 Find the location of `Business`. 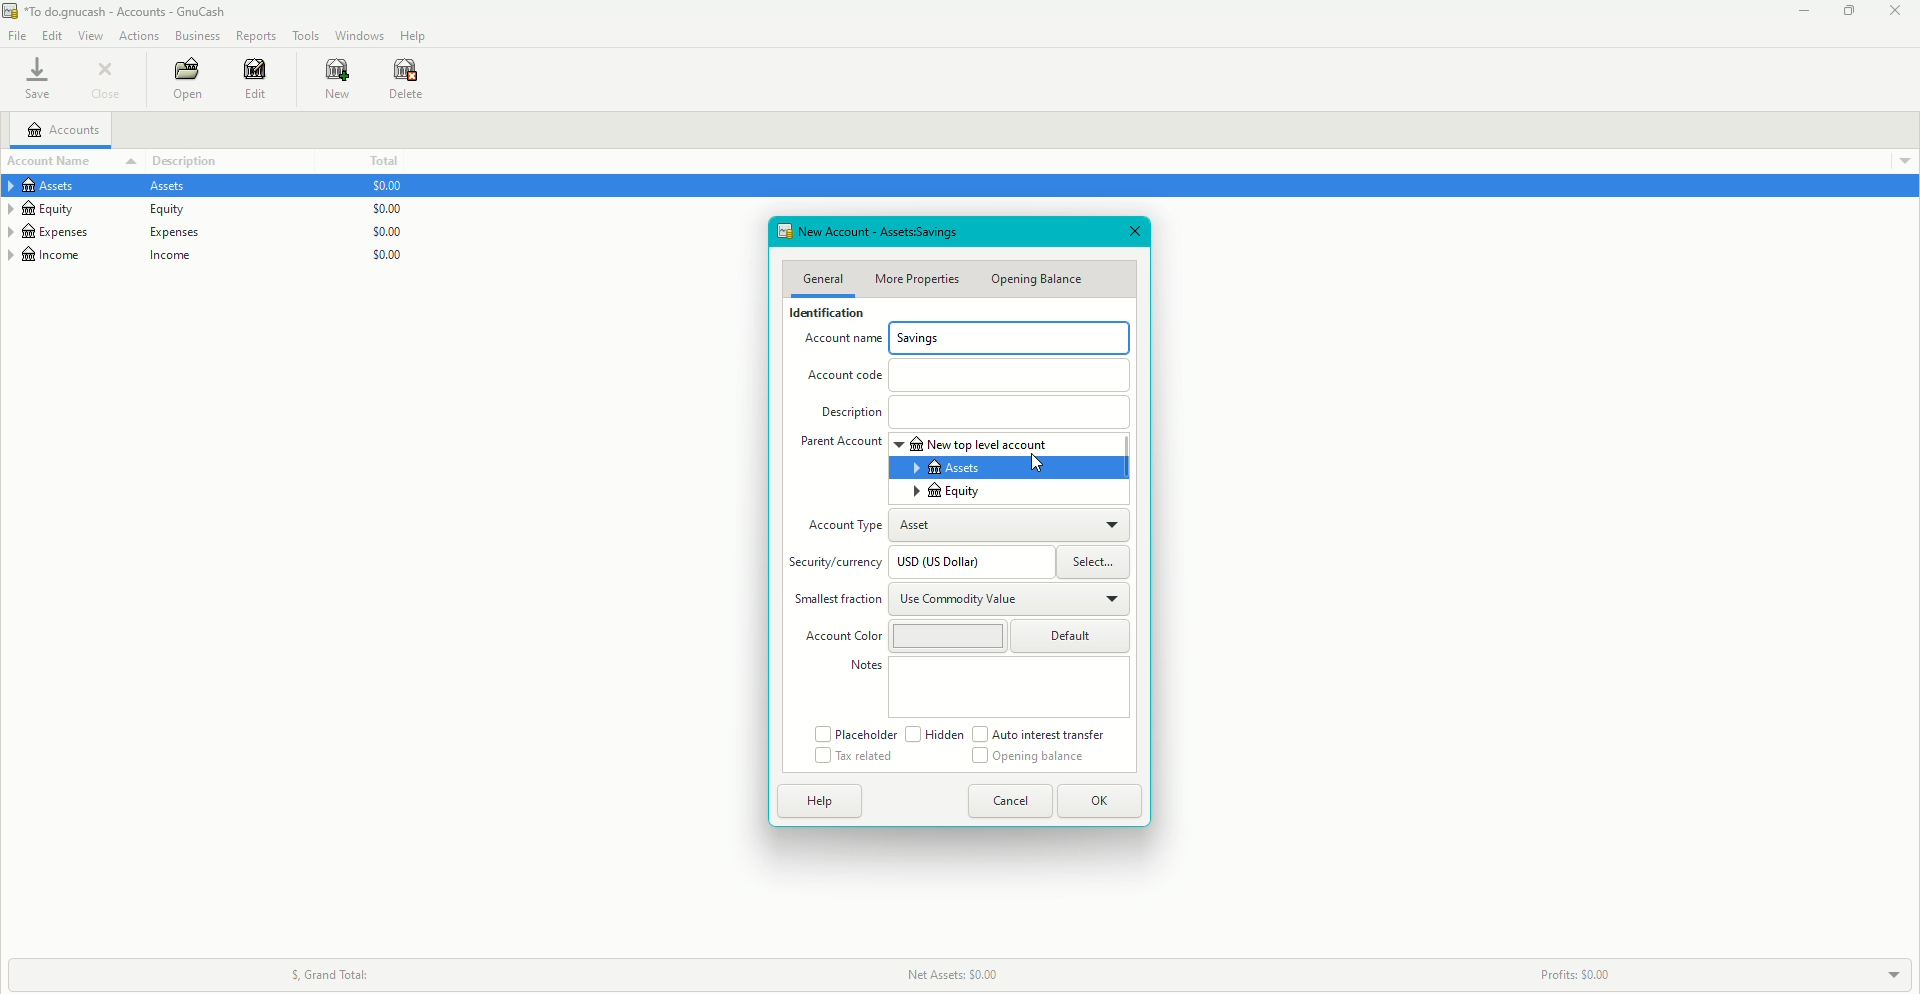

Business is located at coordinates (198, 37).